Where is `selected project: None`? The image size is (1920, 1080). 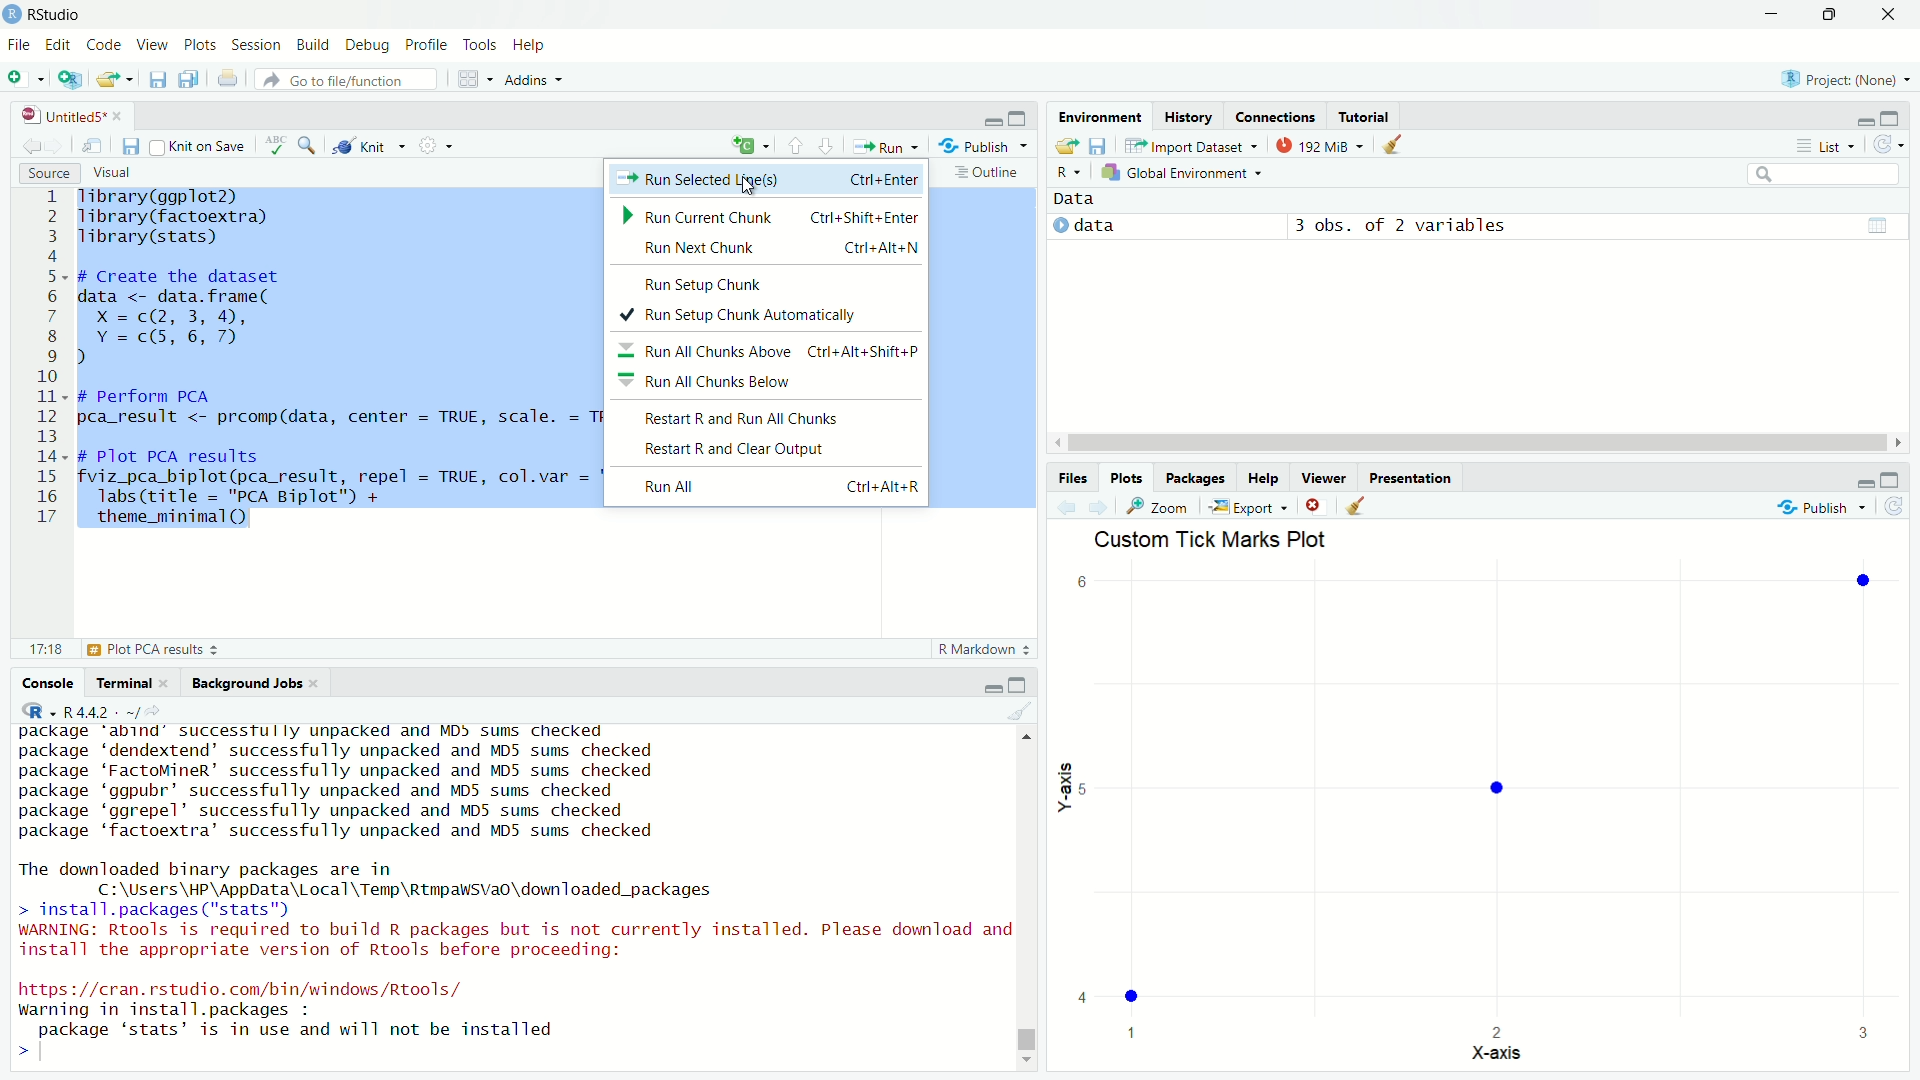 selected project: None is located at coordinates (1840, 78).